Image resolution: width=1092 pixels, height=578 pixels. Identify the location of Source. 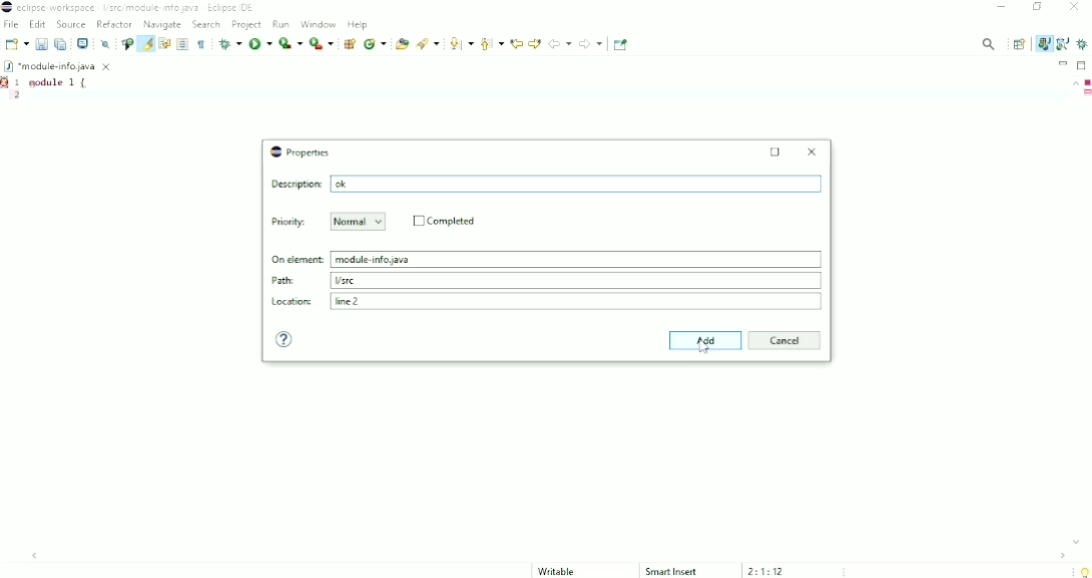
(71, 24).